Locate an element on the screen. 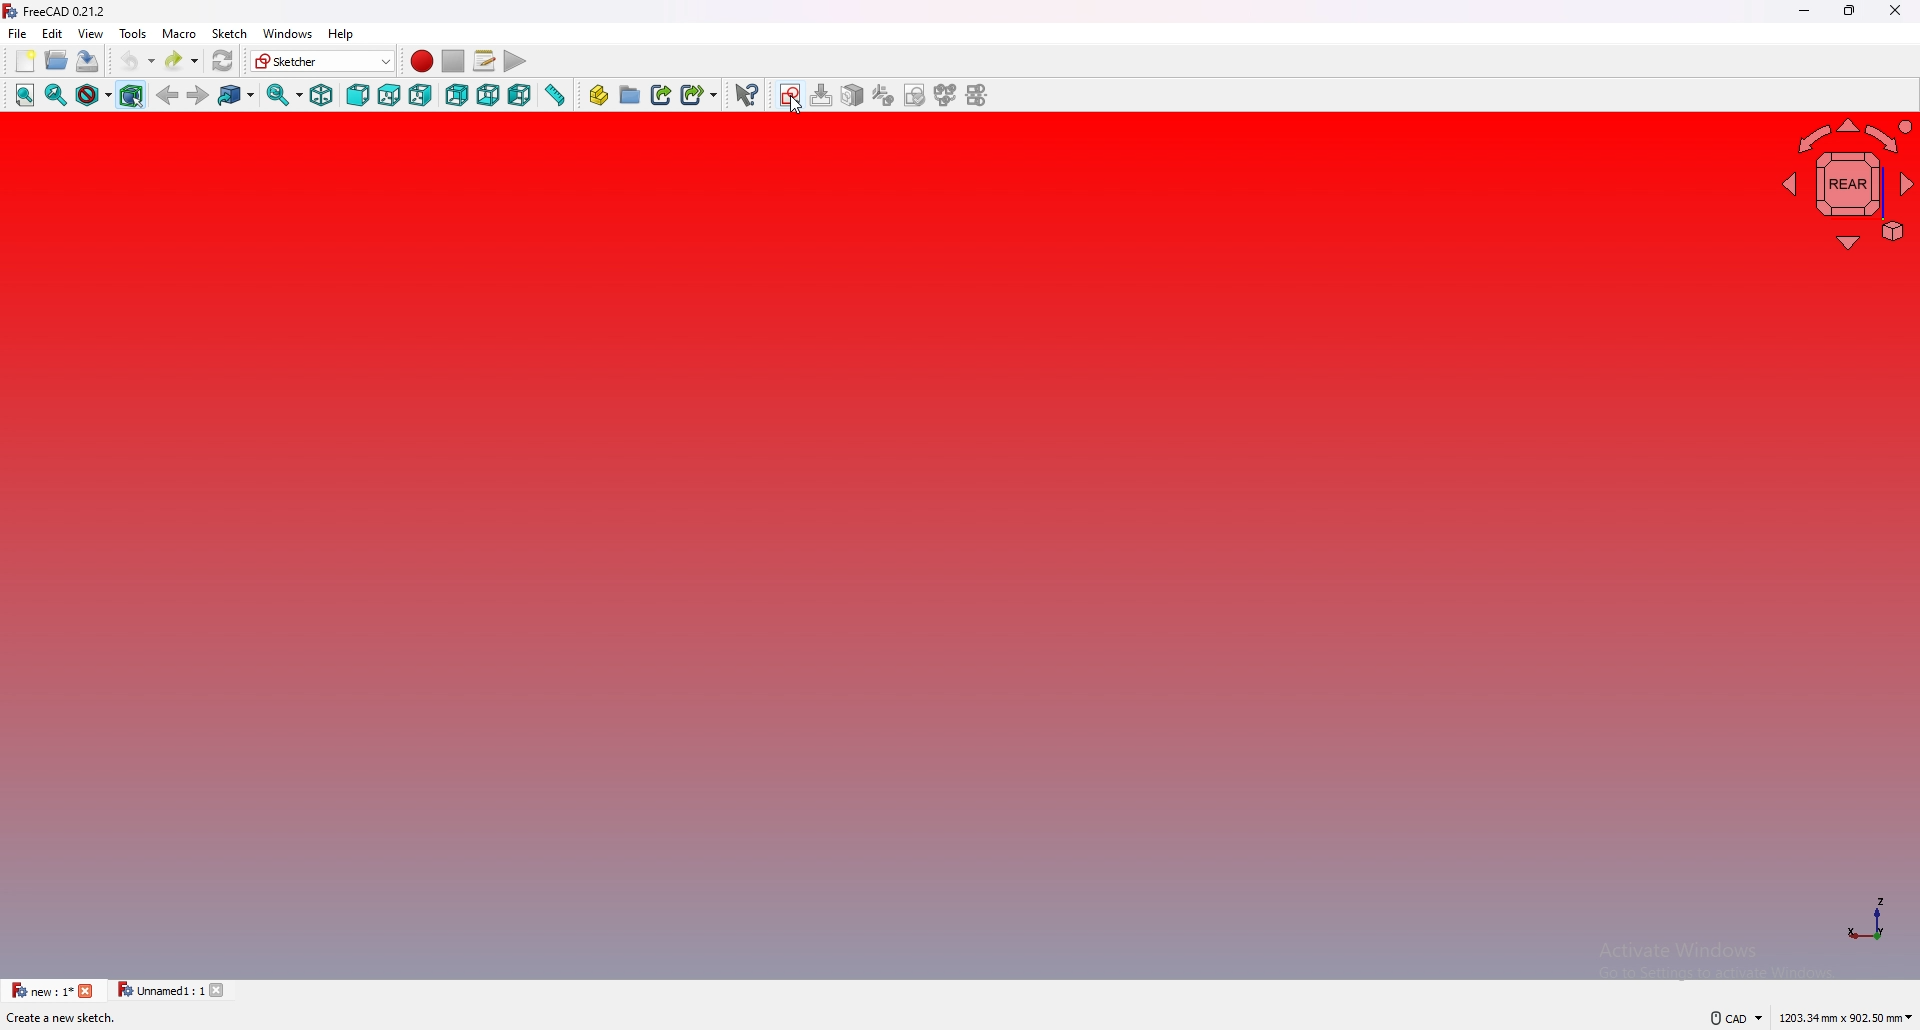 This screenshot has height=1030, width=1920. Sketch is located at coordinates (228, 33).